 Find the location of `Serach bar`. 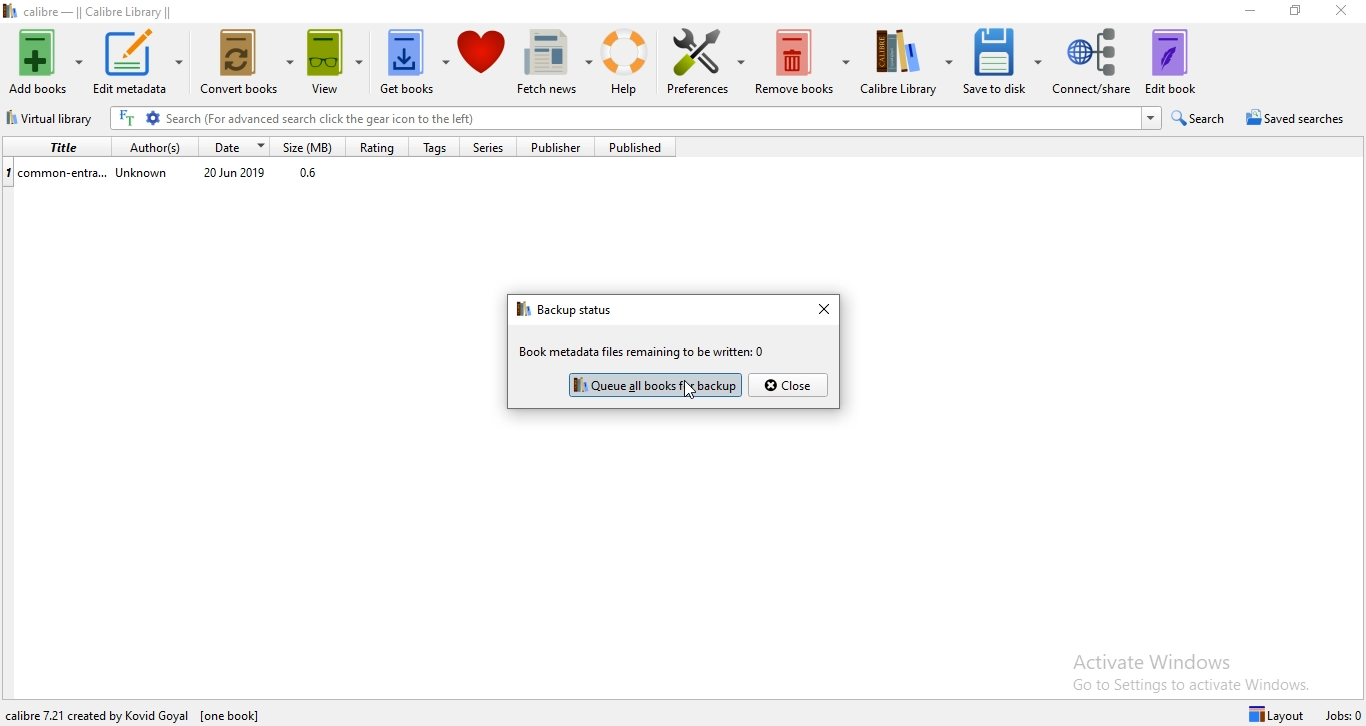

Serach bar is located at coordinates (653, 120).